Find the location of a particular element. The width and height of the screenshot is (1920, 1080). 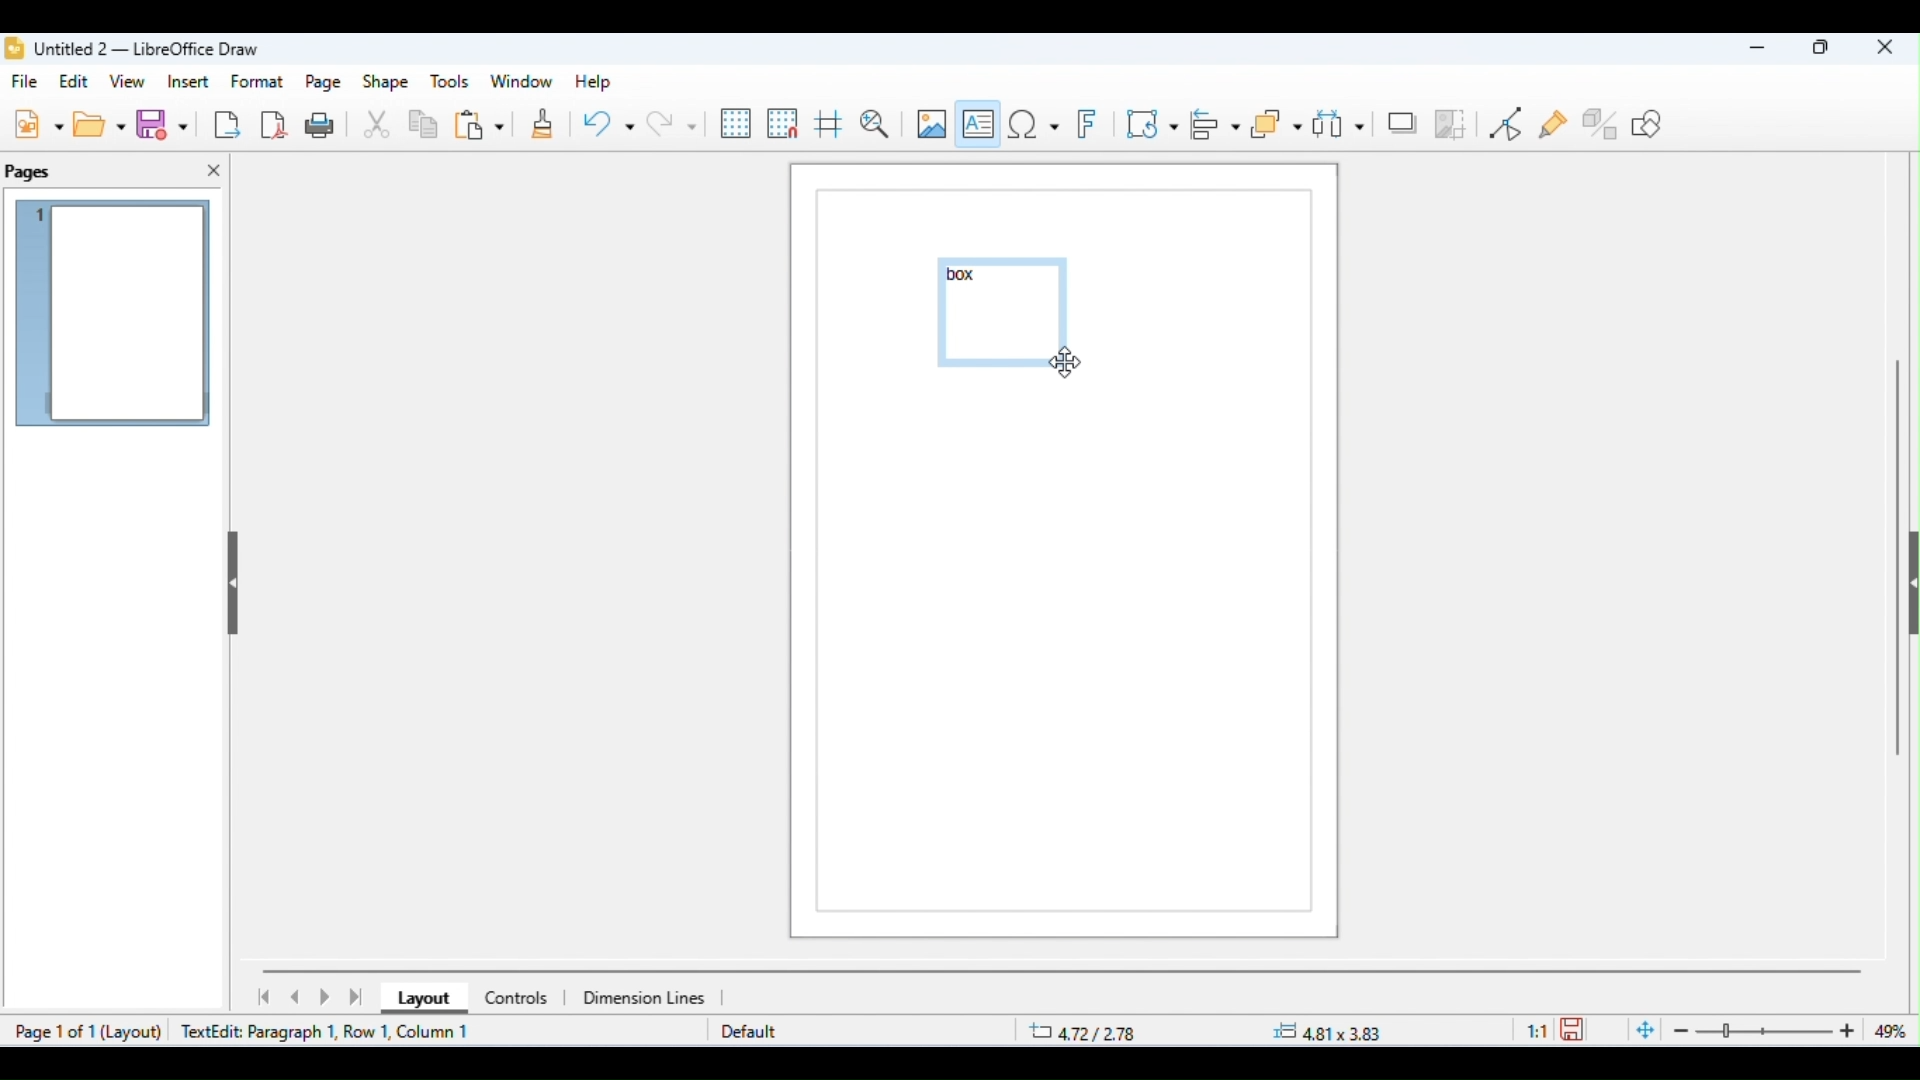

scaling factor is located at coordinates (1537, 1029).